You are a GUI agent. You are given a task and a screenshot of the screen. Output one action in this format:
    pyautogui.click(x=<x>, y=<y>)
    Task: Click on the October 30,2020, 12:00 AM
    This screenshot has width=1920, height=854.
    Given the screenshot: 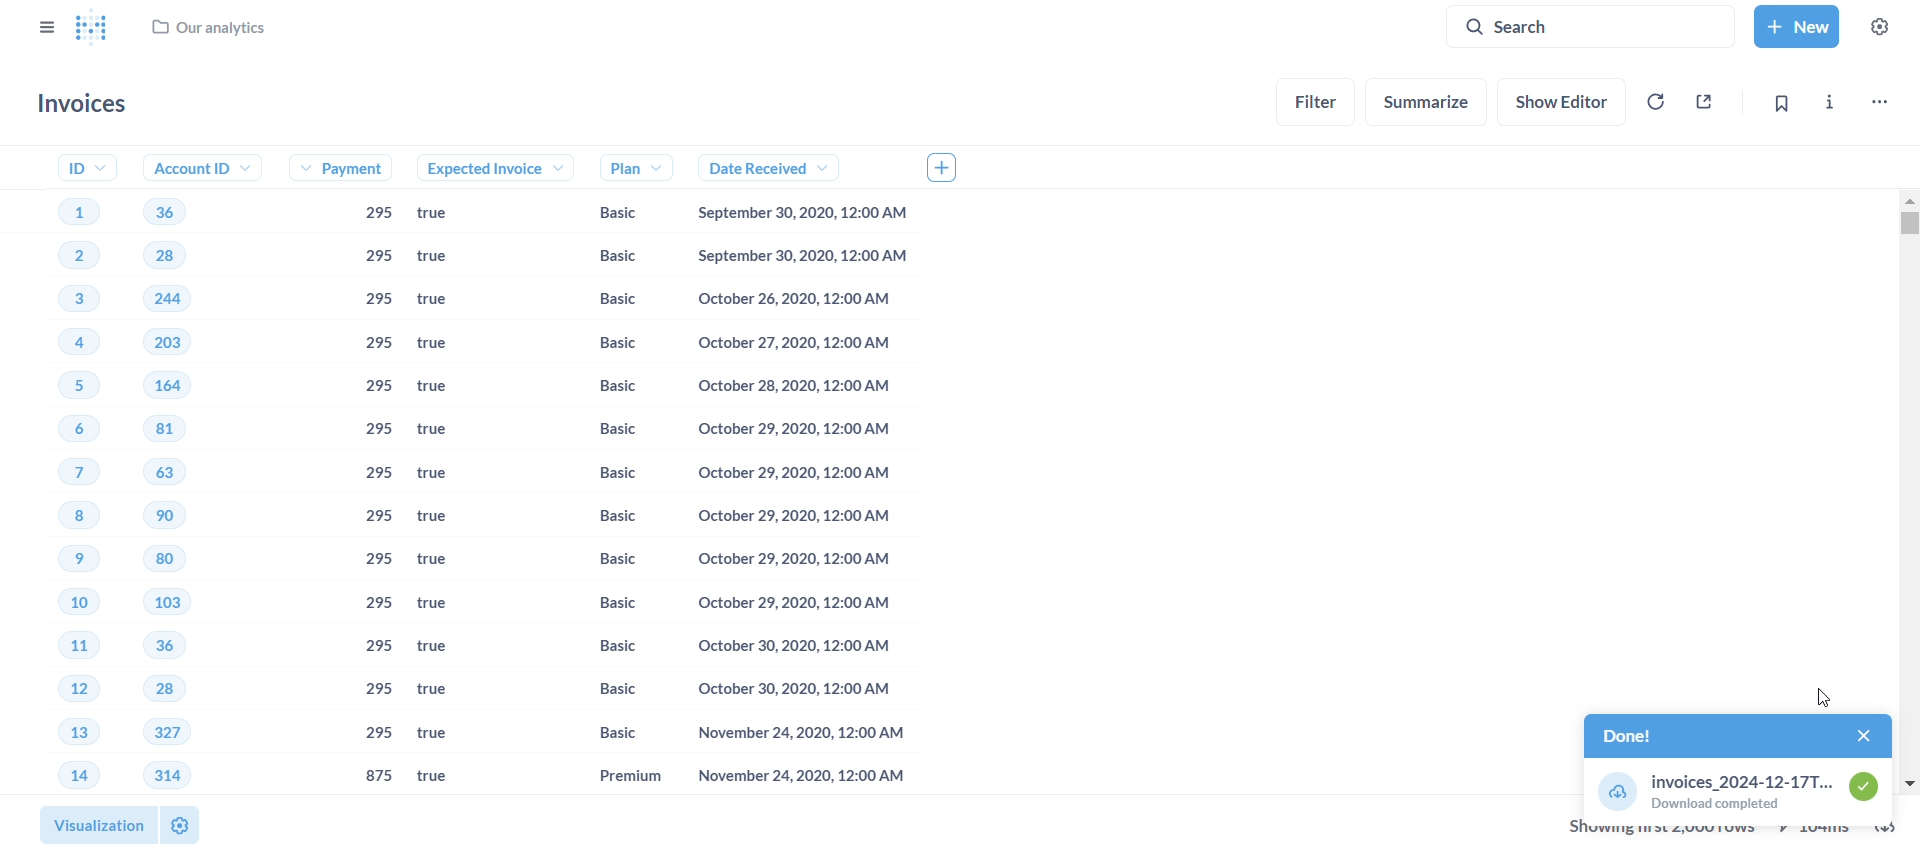 What is the action you would take?
    pyautogui.click(x=795, y=645)
    